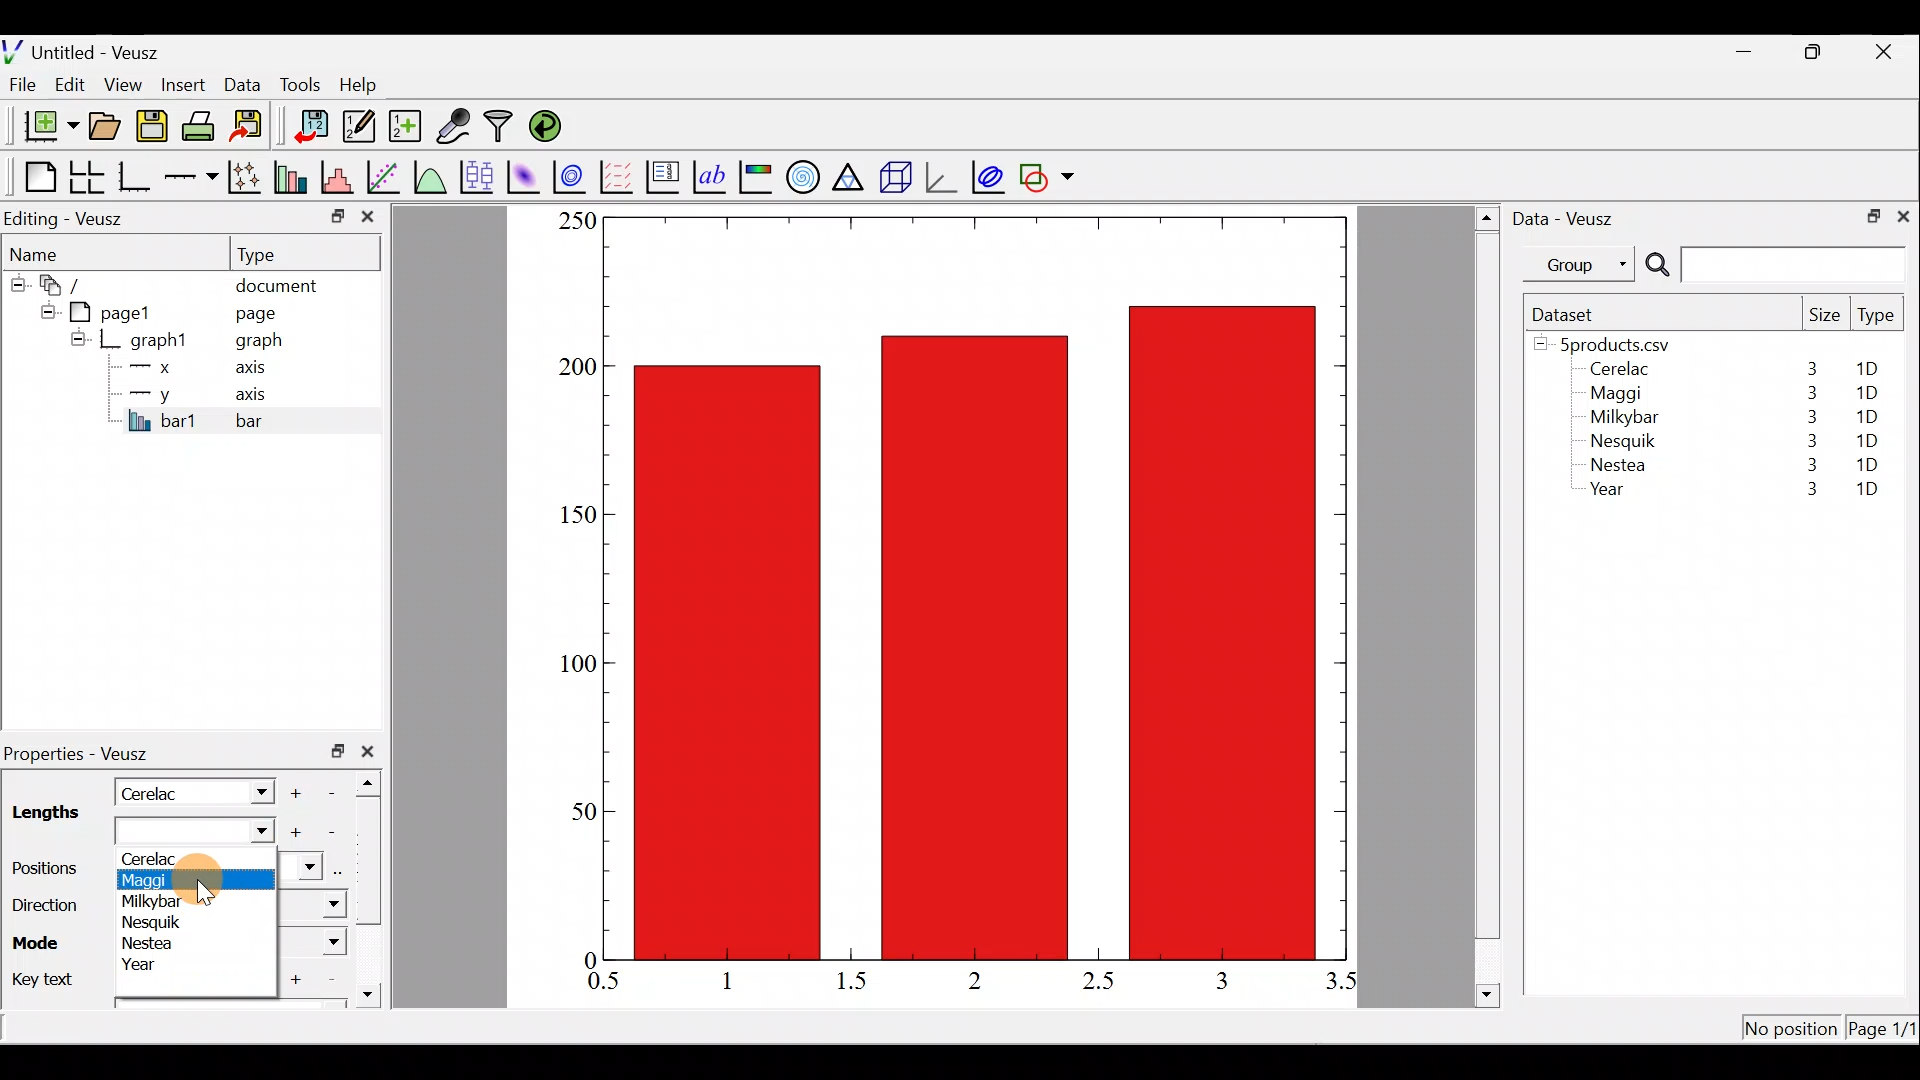 The width and height of the screenshot is (1920, 1080). Describe the element at coordinates (574, 176) in the screenshot. I see `Plot a 2d dataset as contours` at that location.